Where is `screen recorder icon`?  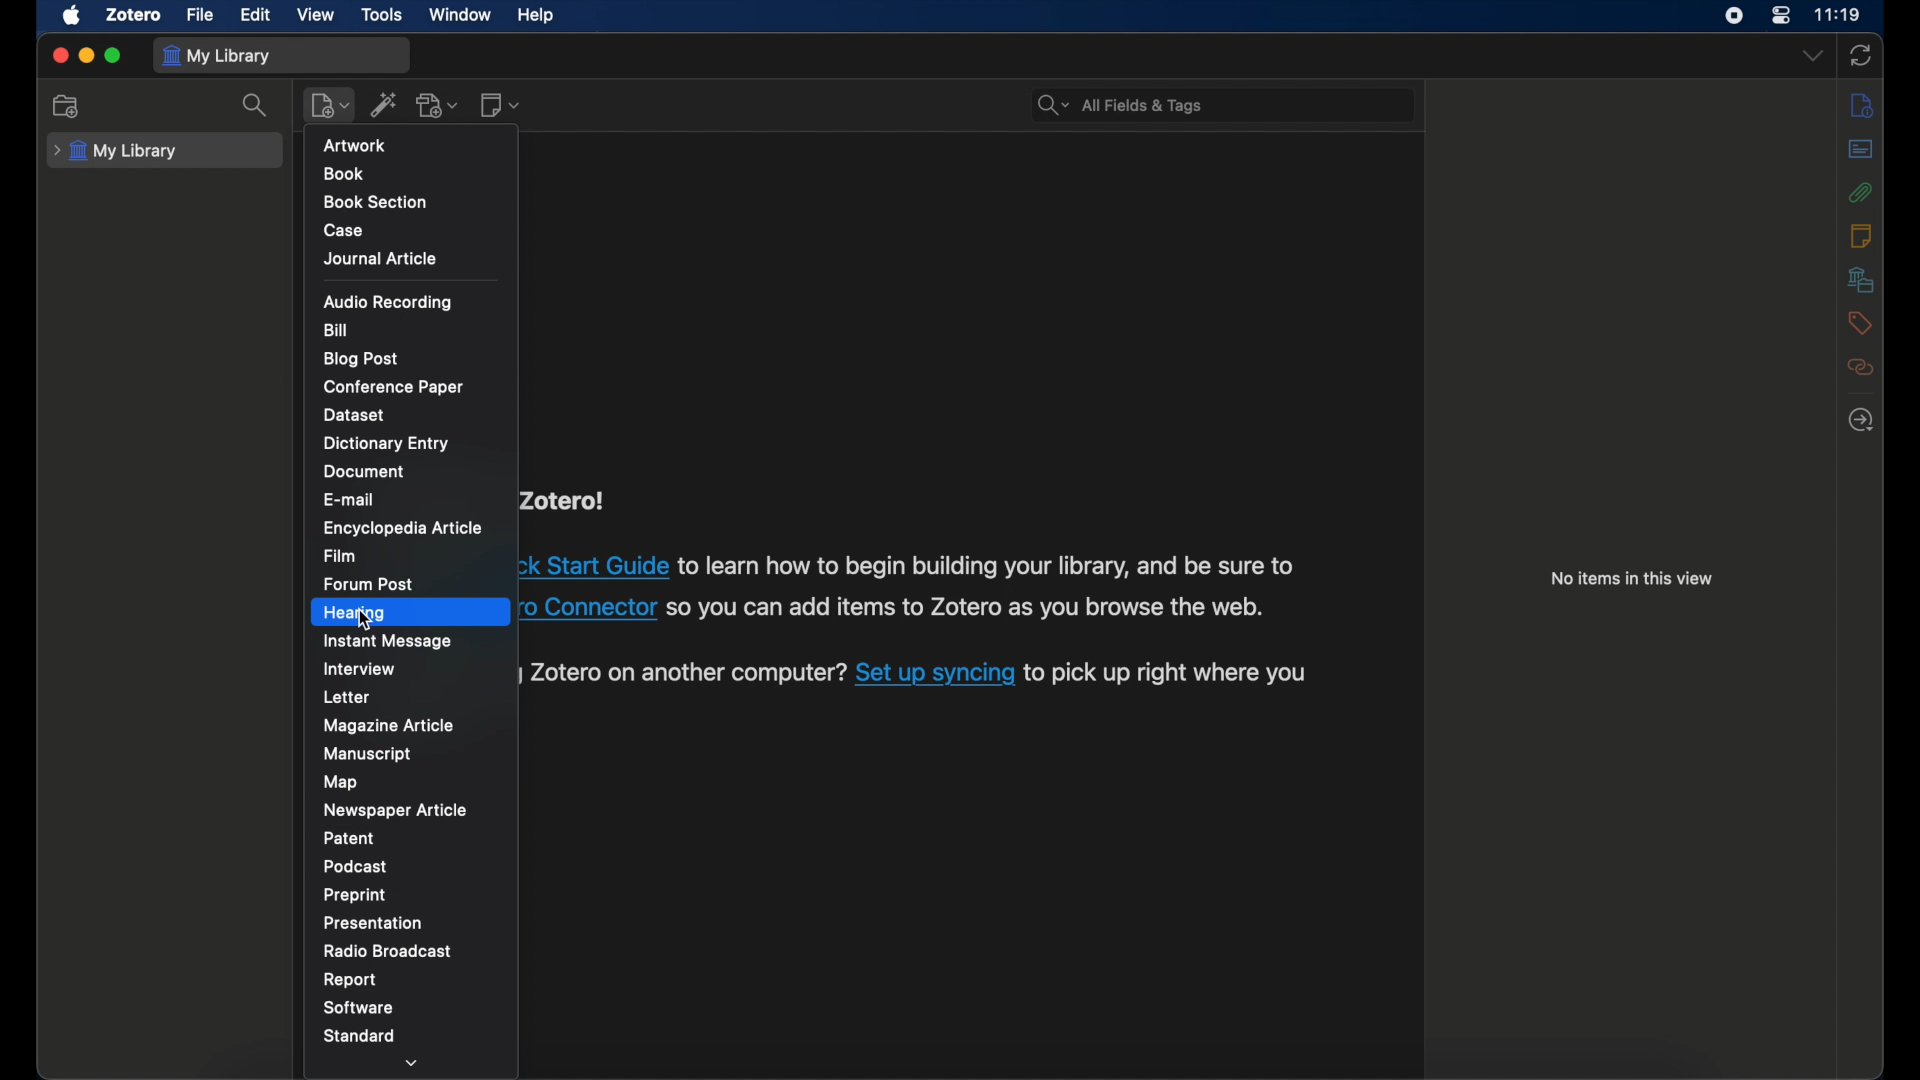
screen recorder icon is located at coordinates (1733, 15).